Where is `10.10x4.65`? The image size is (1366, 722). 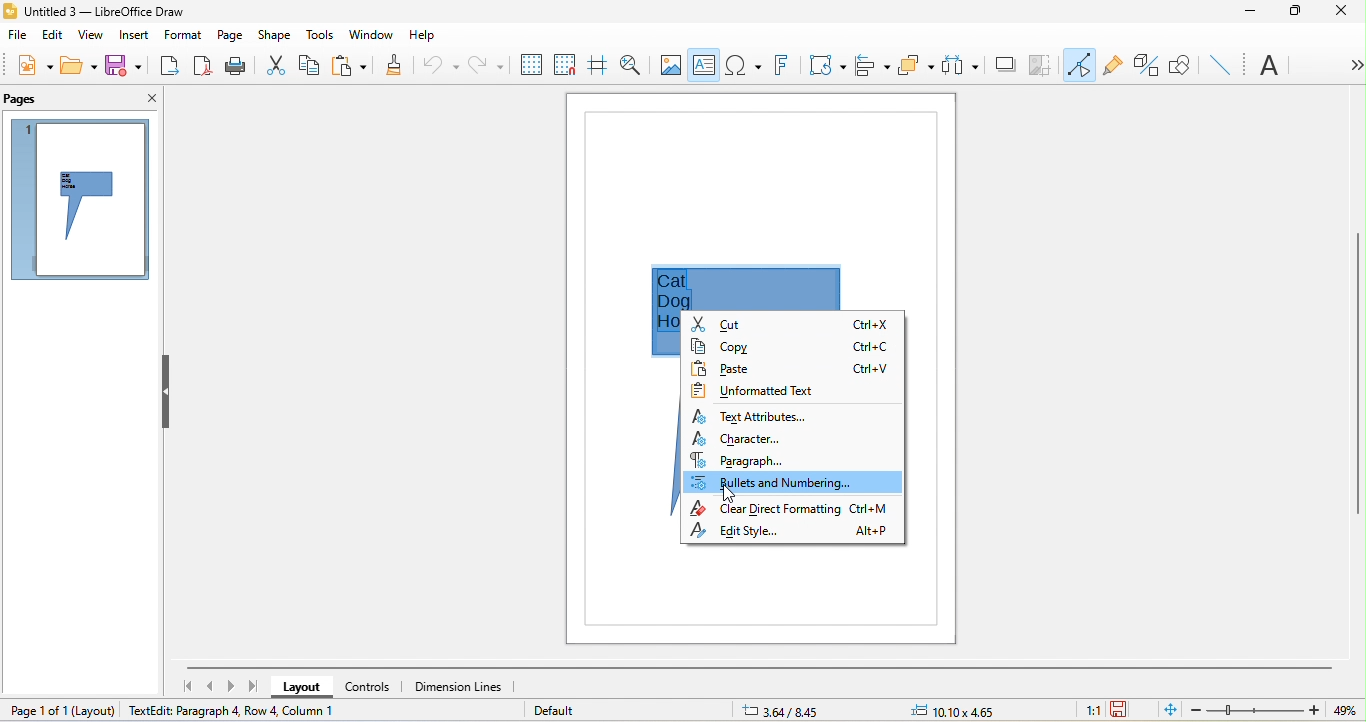 10.10x4.65 is located at coordinates (972, 710).